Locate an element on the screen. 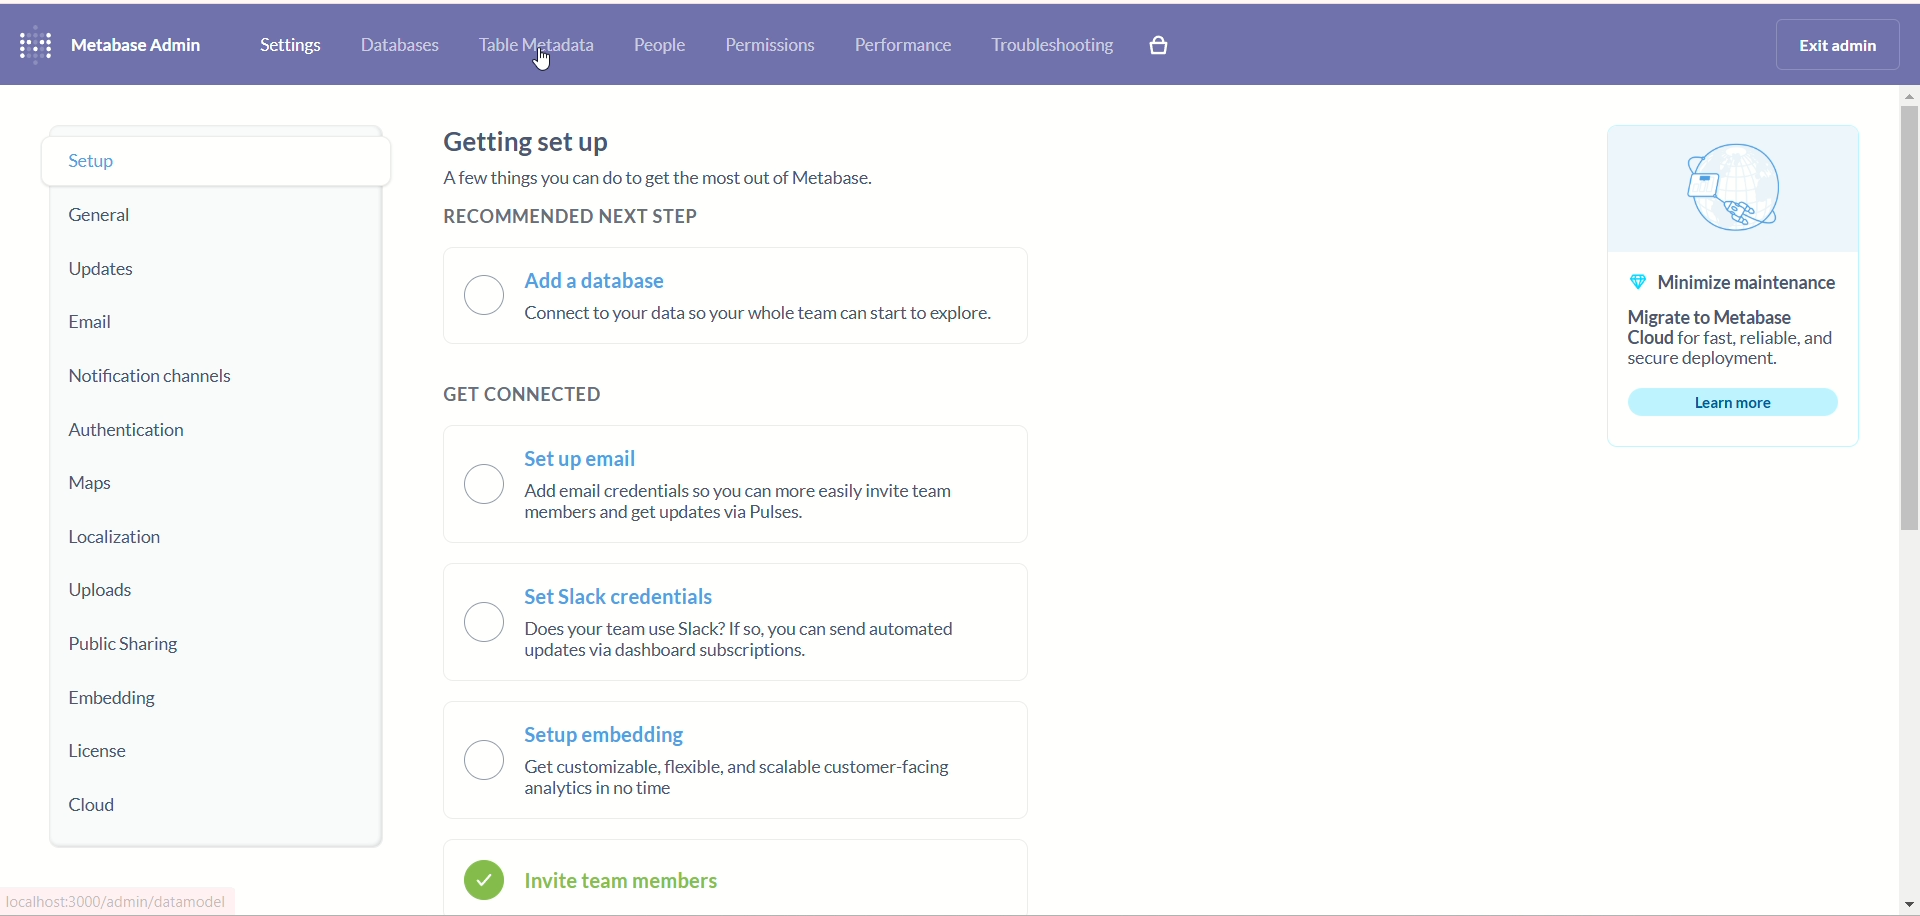 The height and width of the screenshot is (916, 1920). getting set up is located at coordinates (537, 143).